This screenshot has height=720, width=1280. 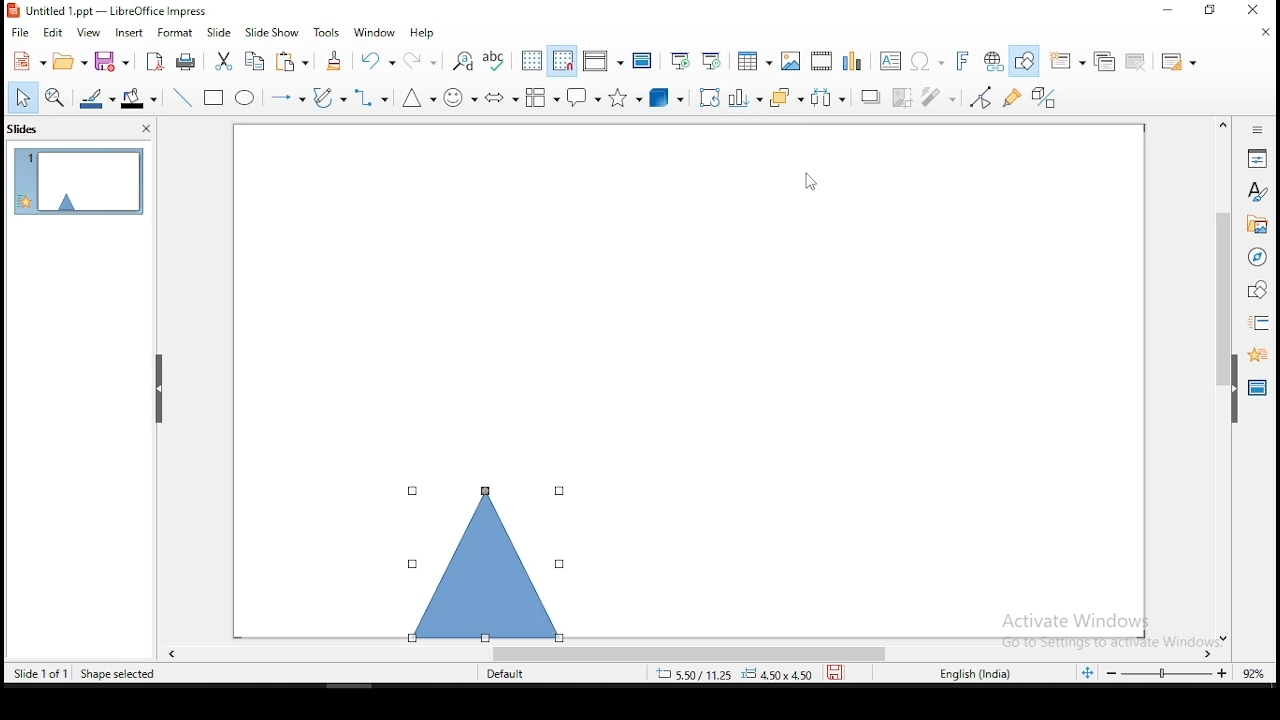 What do you see at coordinates (691, 655) in the screenshot?
I see `scroll bar` at bounding box center [691, 655].